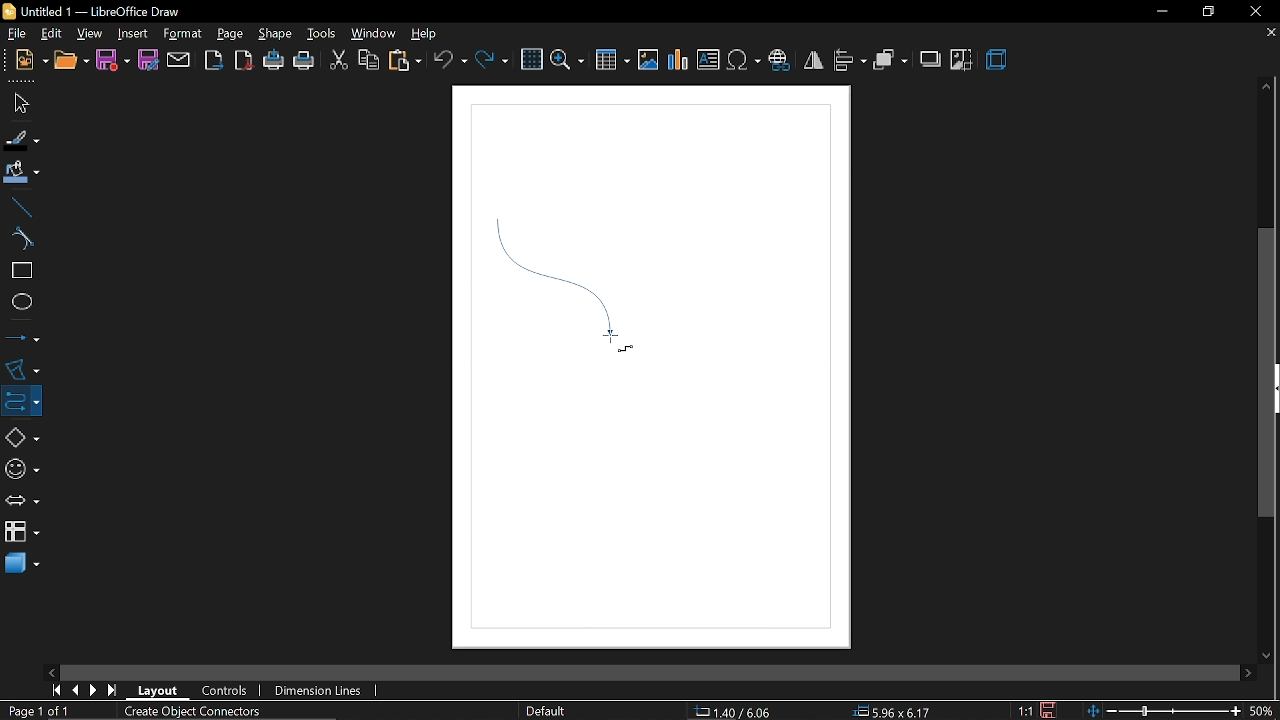 The width and height of the screenshot is (1280, 720). What do you see at coordinates (159, 691) in the screenshot?
I see `layout` at bounding box center [159, 691].